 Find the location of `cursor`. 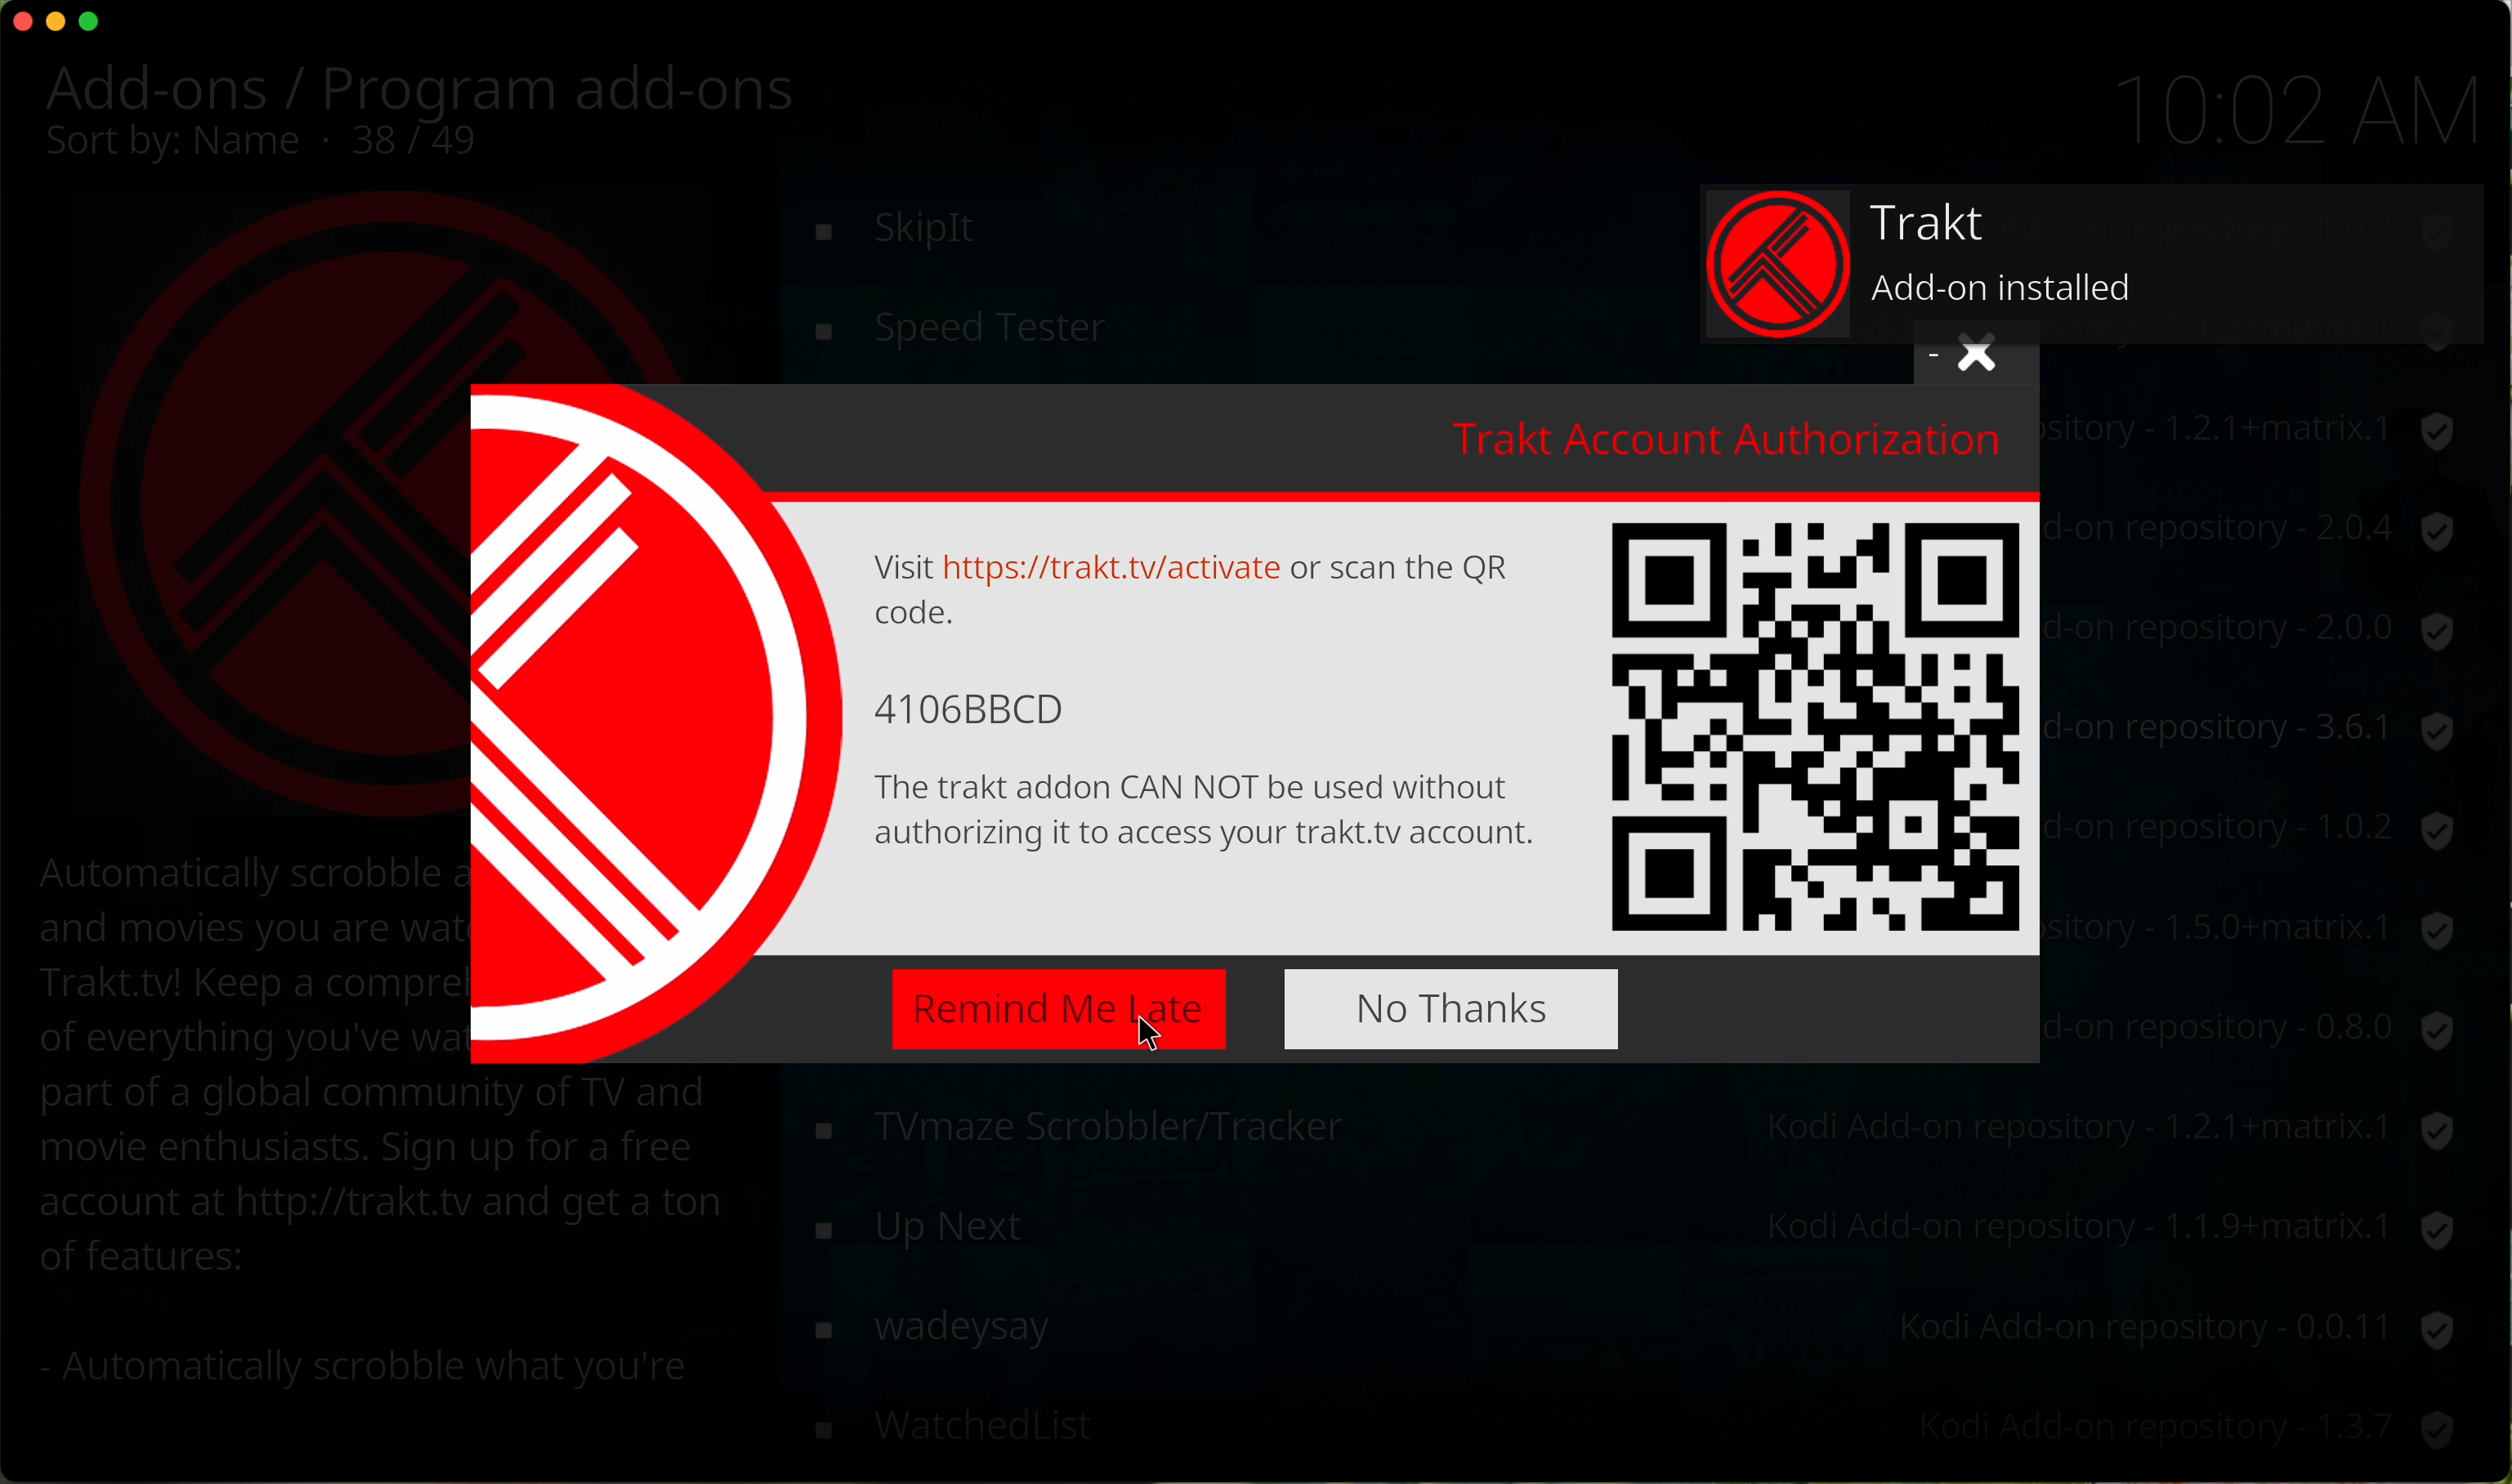

cursor is located at coordinates (1163, 1044).